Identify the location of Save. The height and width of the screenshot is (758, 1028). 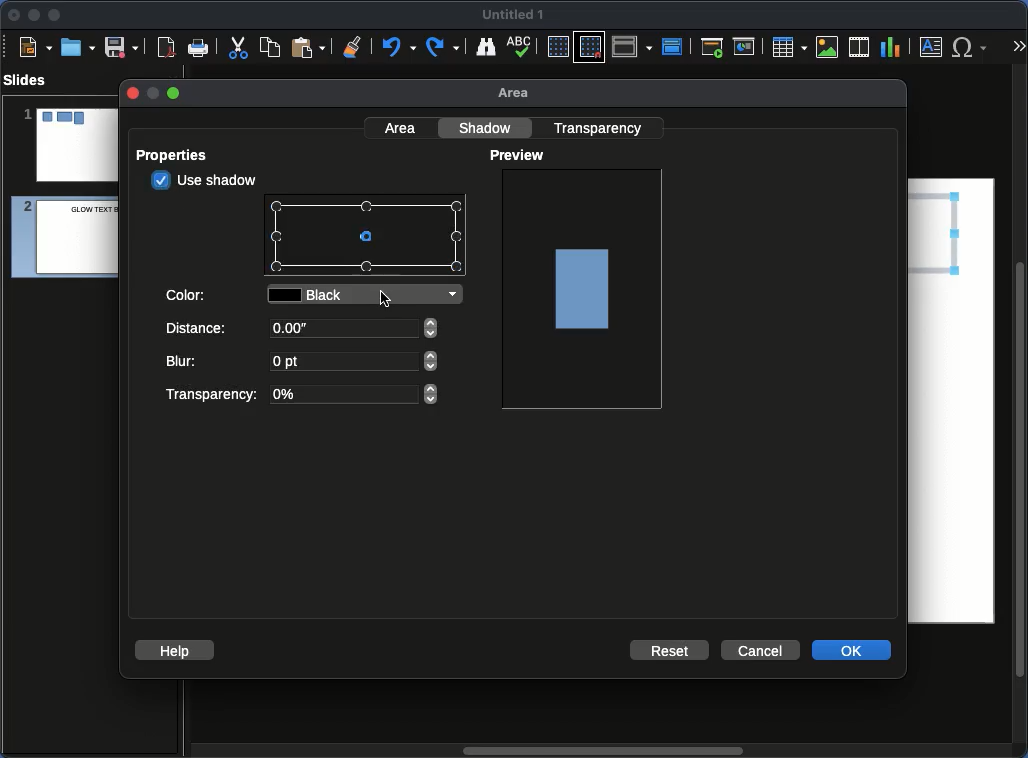
(123, 46).